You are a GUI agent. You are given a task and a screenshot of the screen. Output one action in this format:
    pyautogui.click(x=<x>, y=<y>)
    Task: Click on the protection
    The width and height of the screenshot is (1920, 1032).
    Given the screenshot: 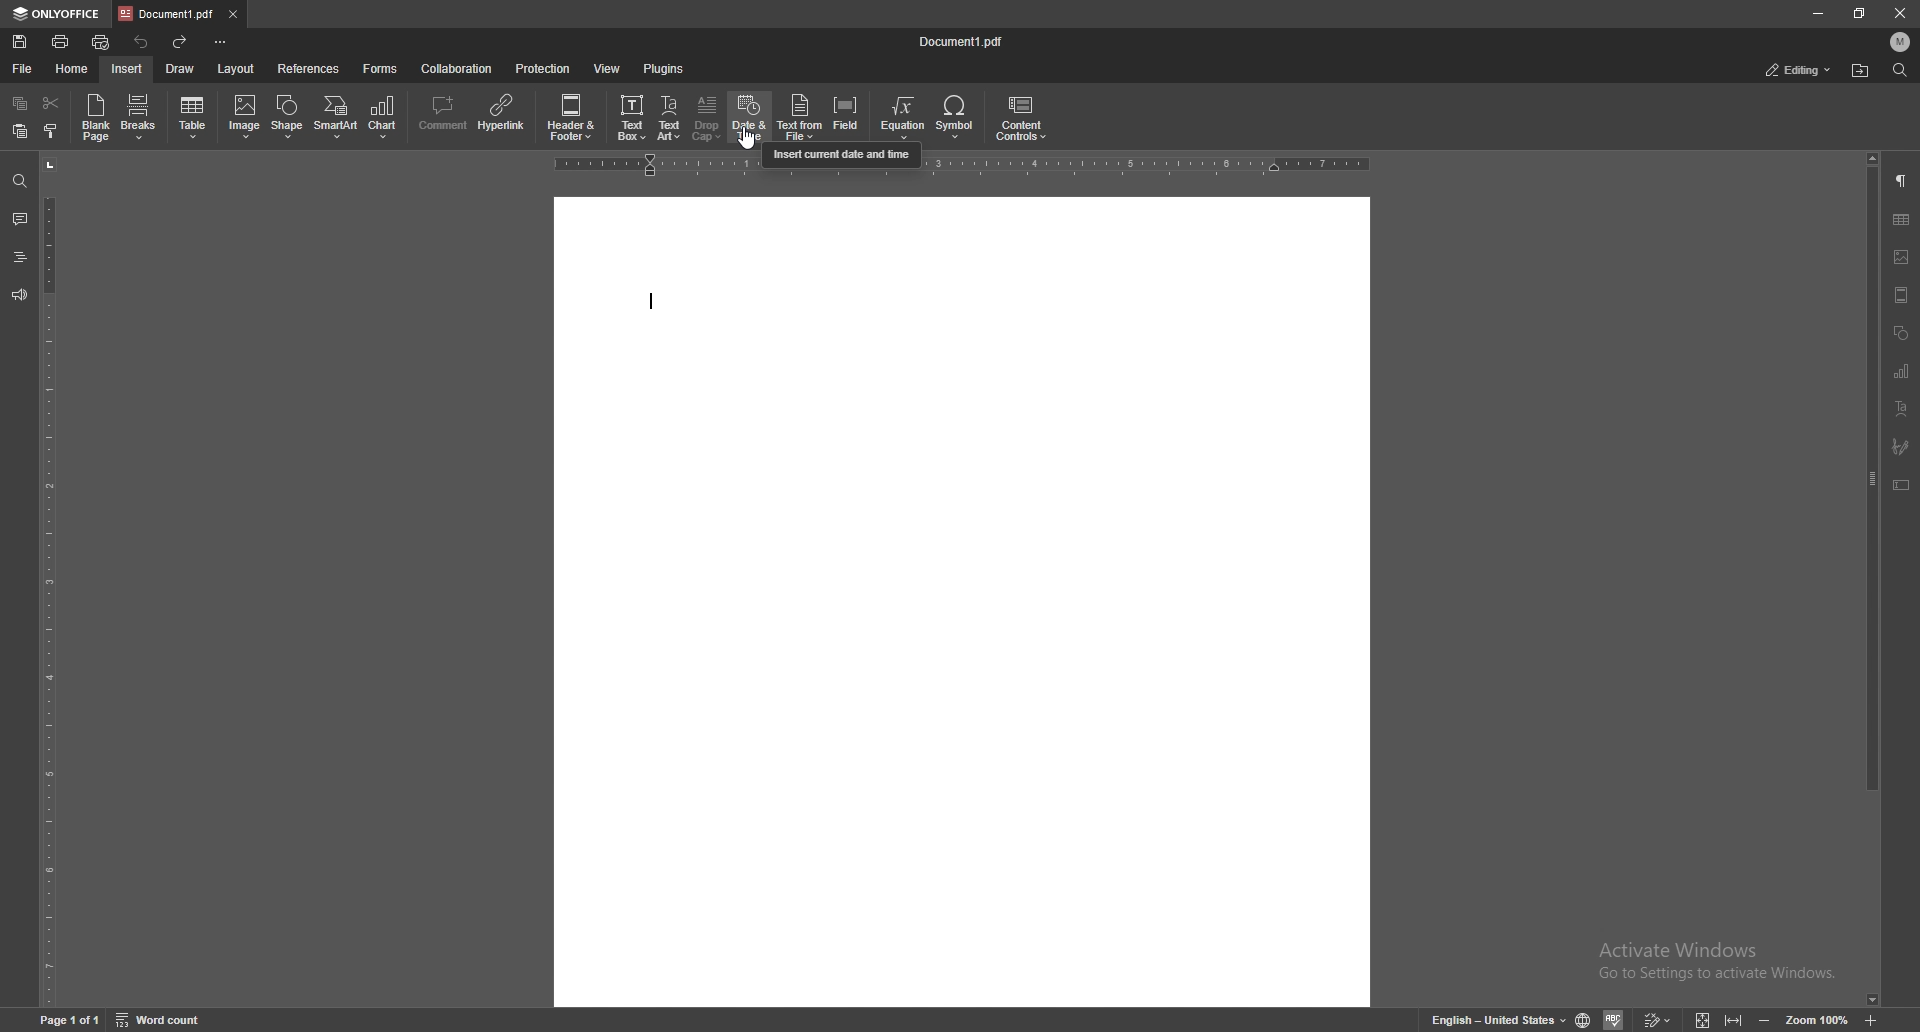 What is the action you would take?
    pyautogui.click(x=544, y=68)
    